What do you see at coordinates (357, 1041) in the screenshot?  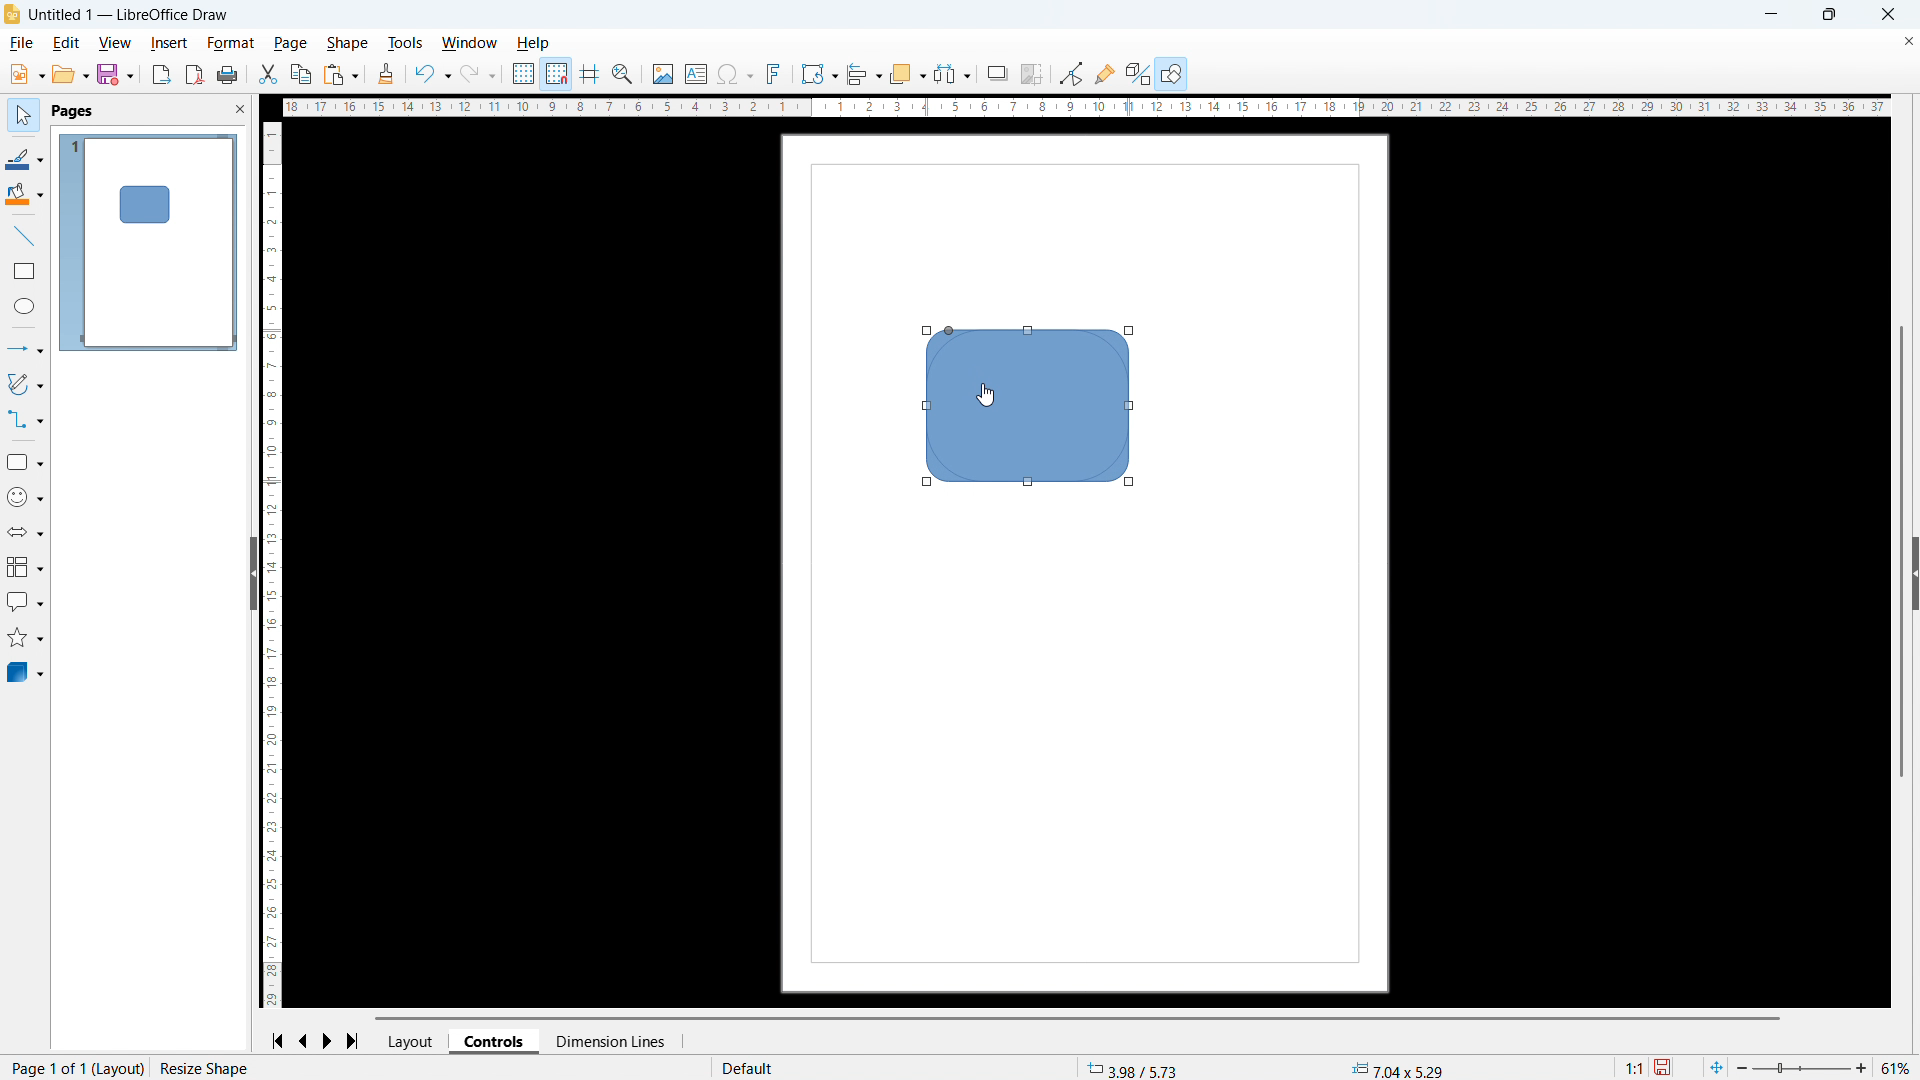 I see `last page` at bounding box center [357, 1041].